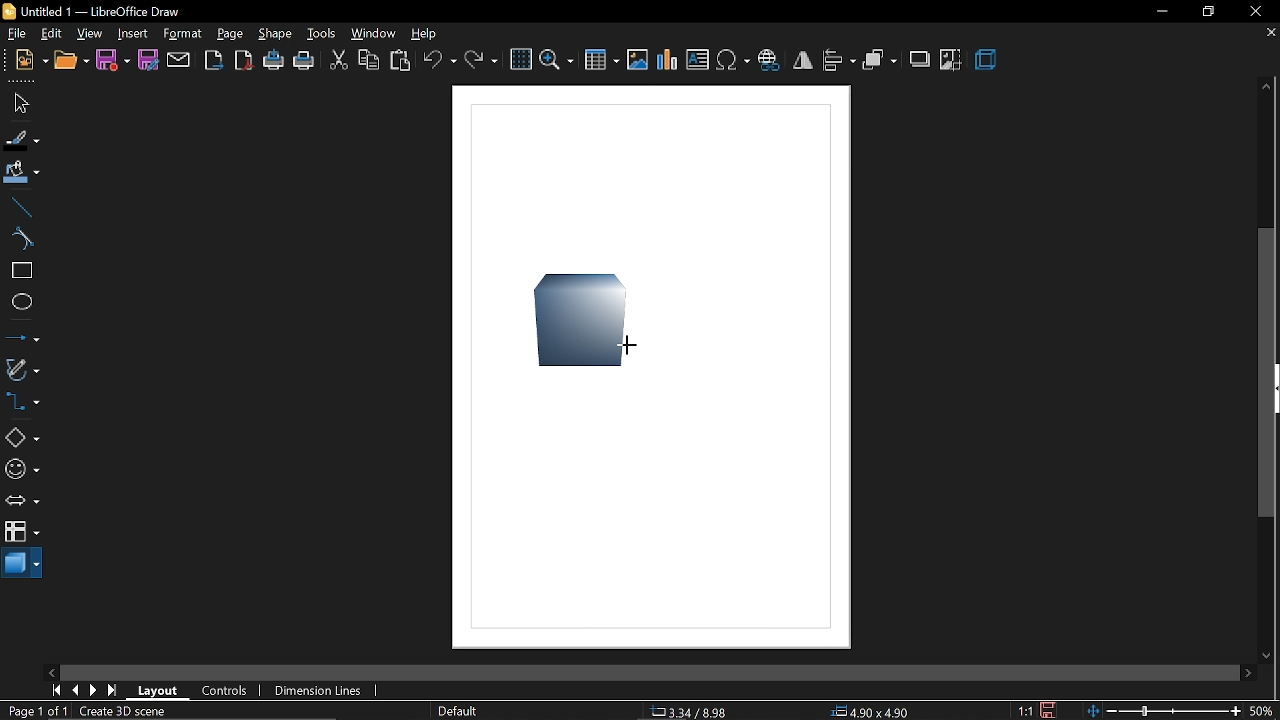 This screenshot has height=720, width=1280. Describe the element at coordinates (272, 62) in the screenshot. I see `print directly` at that location.